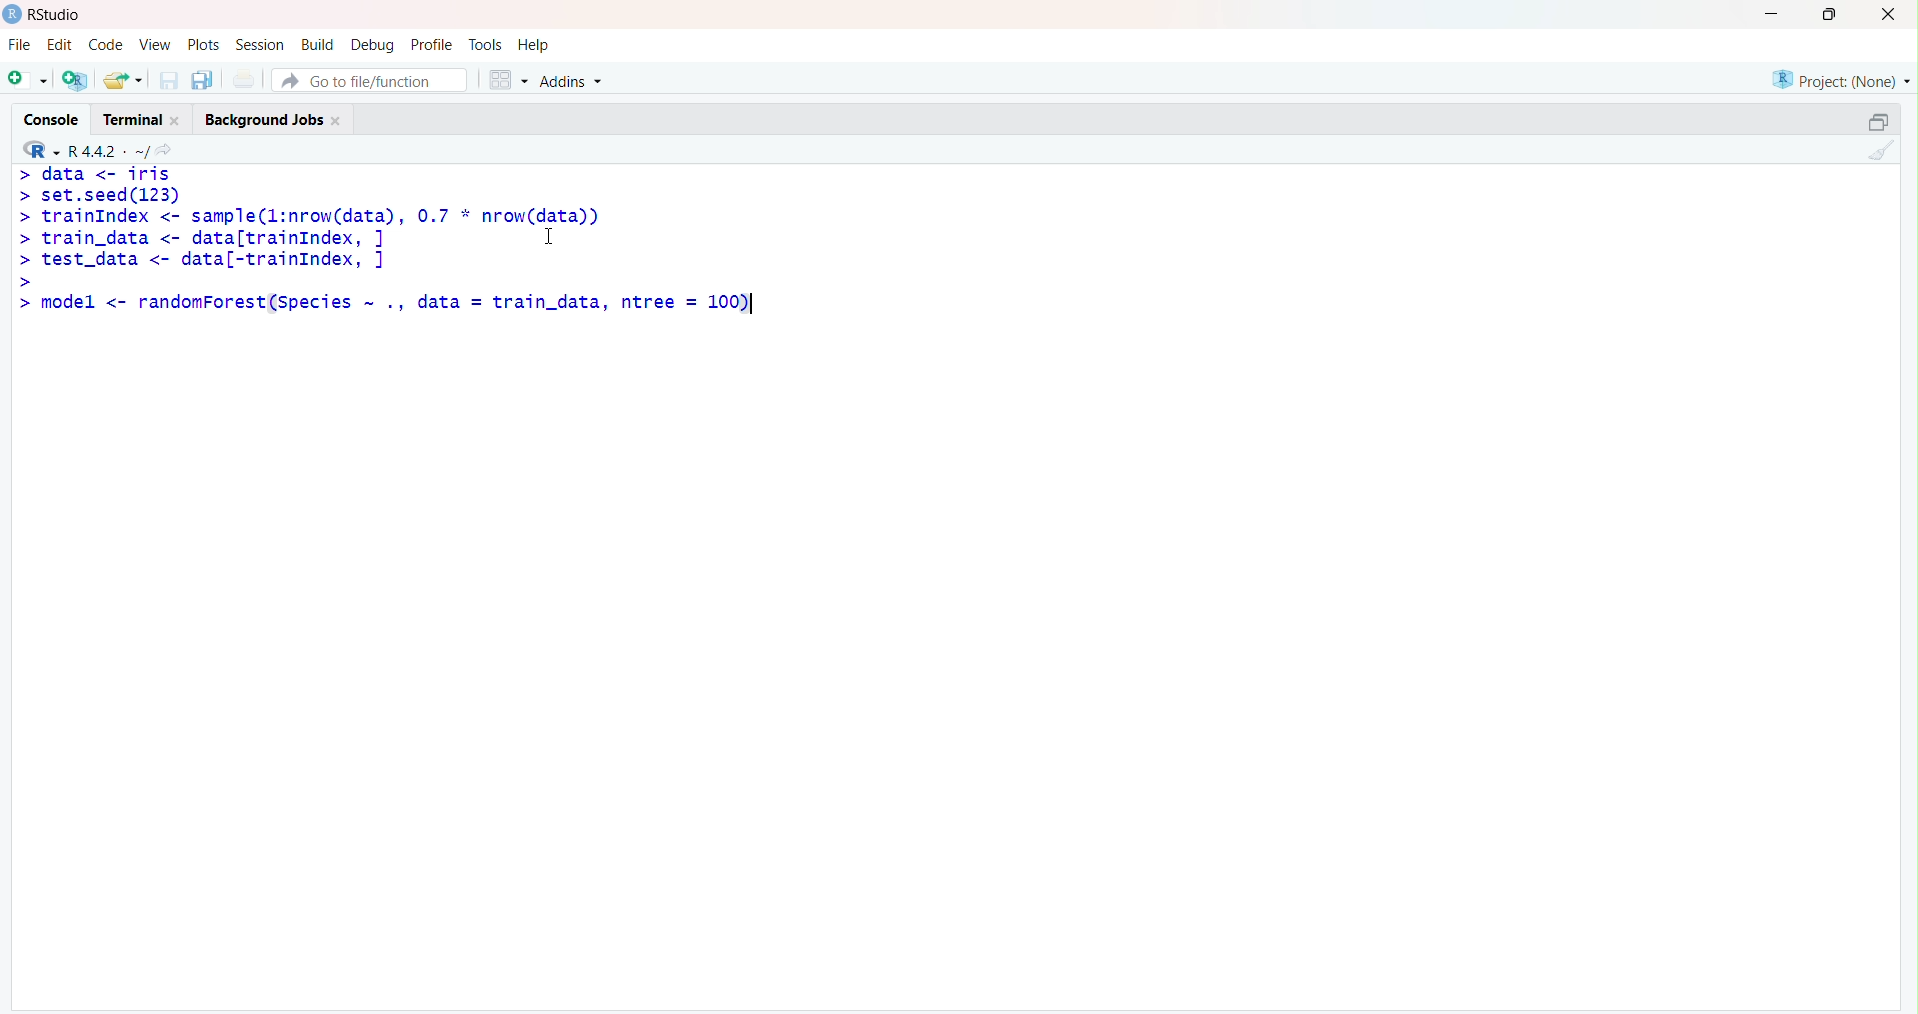 This screenshot has height=1014, width=1918. Describe the element at coordinates (23, 198) in the screenshot. I see `Prompt cursor` at that location.